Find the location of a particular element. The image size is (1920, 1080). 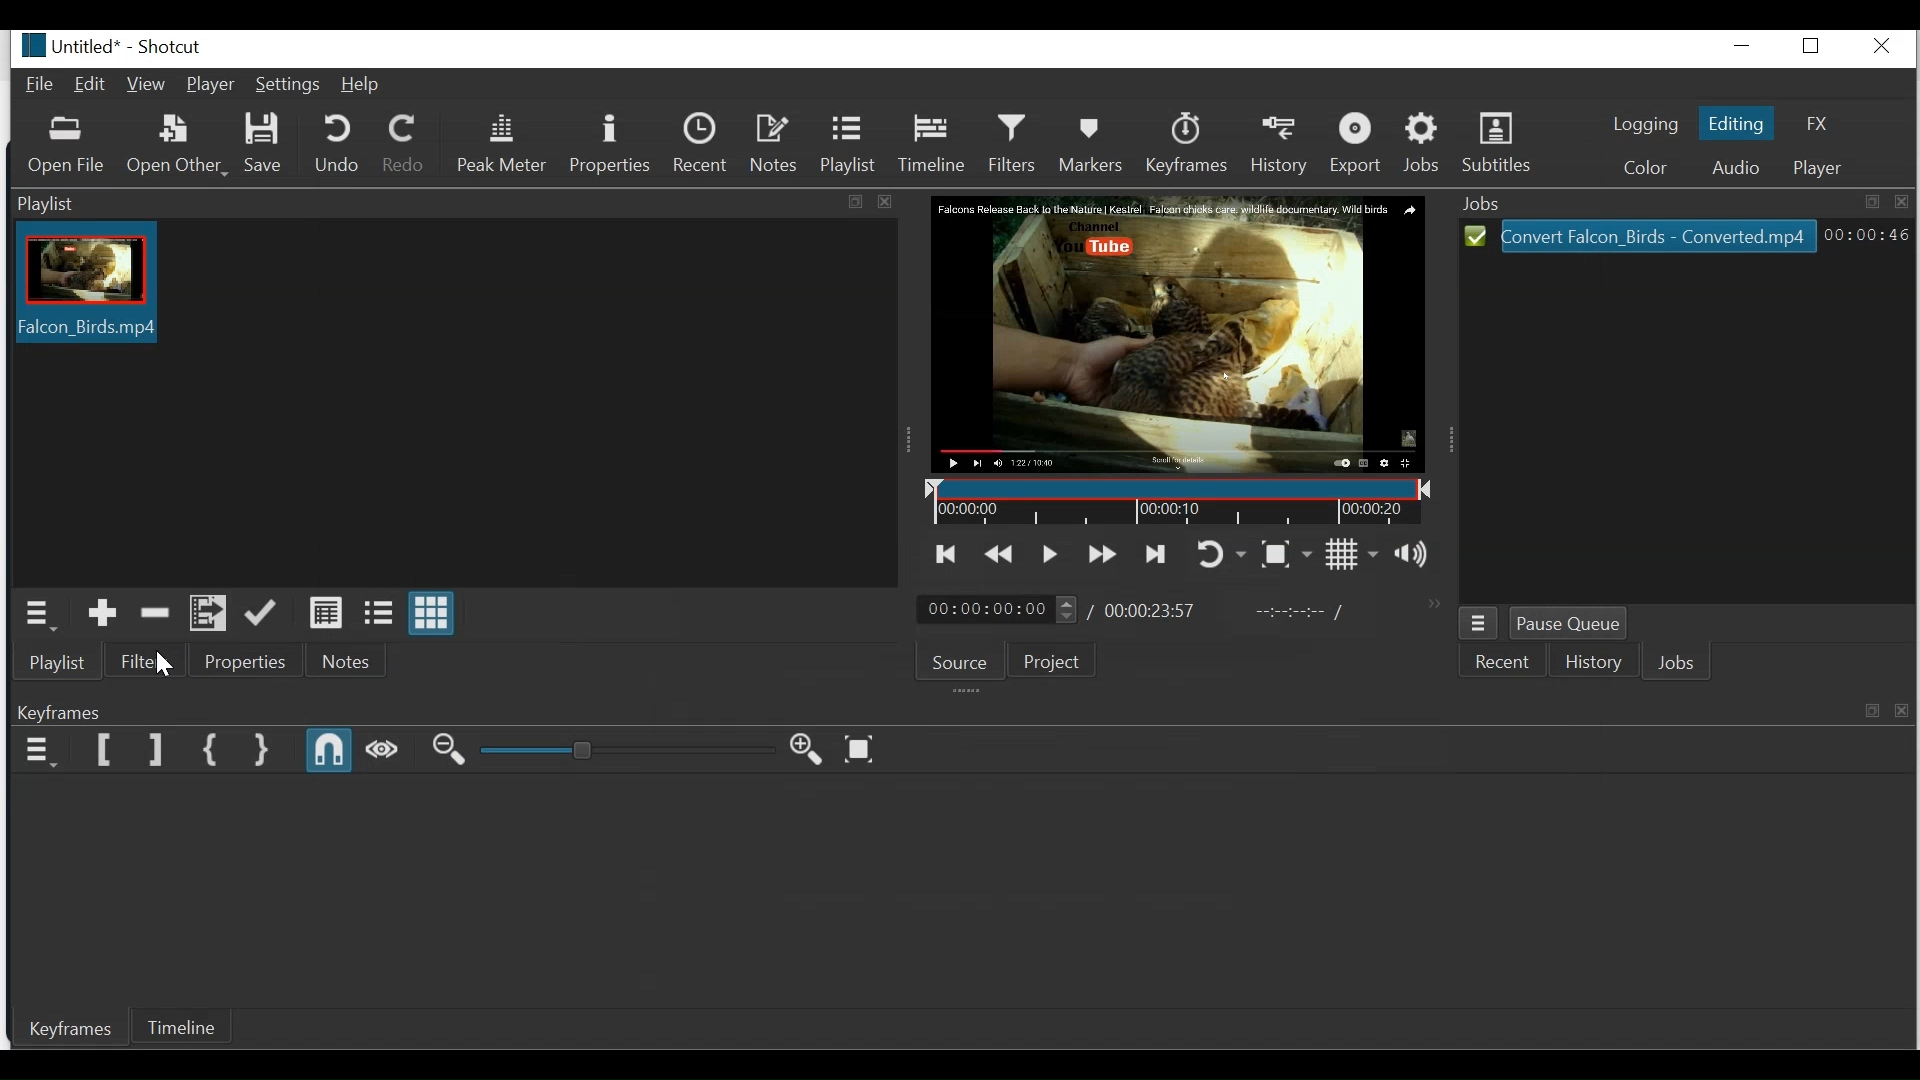

Keyframes is located at coordinates (962, 713).